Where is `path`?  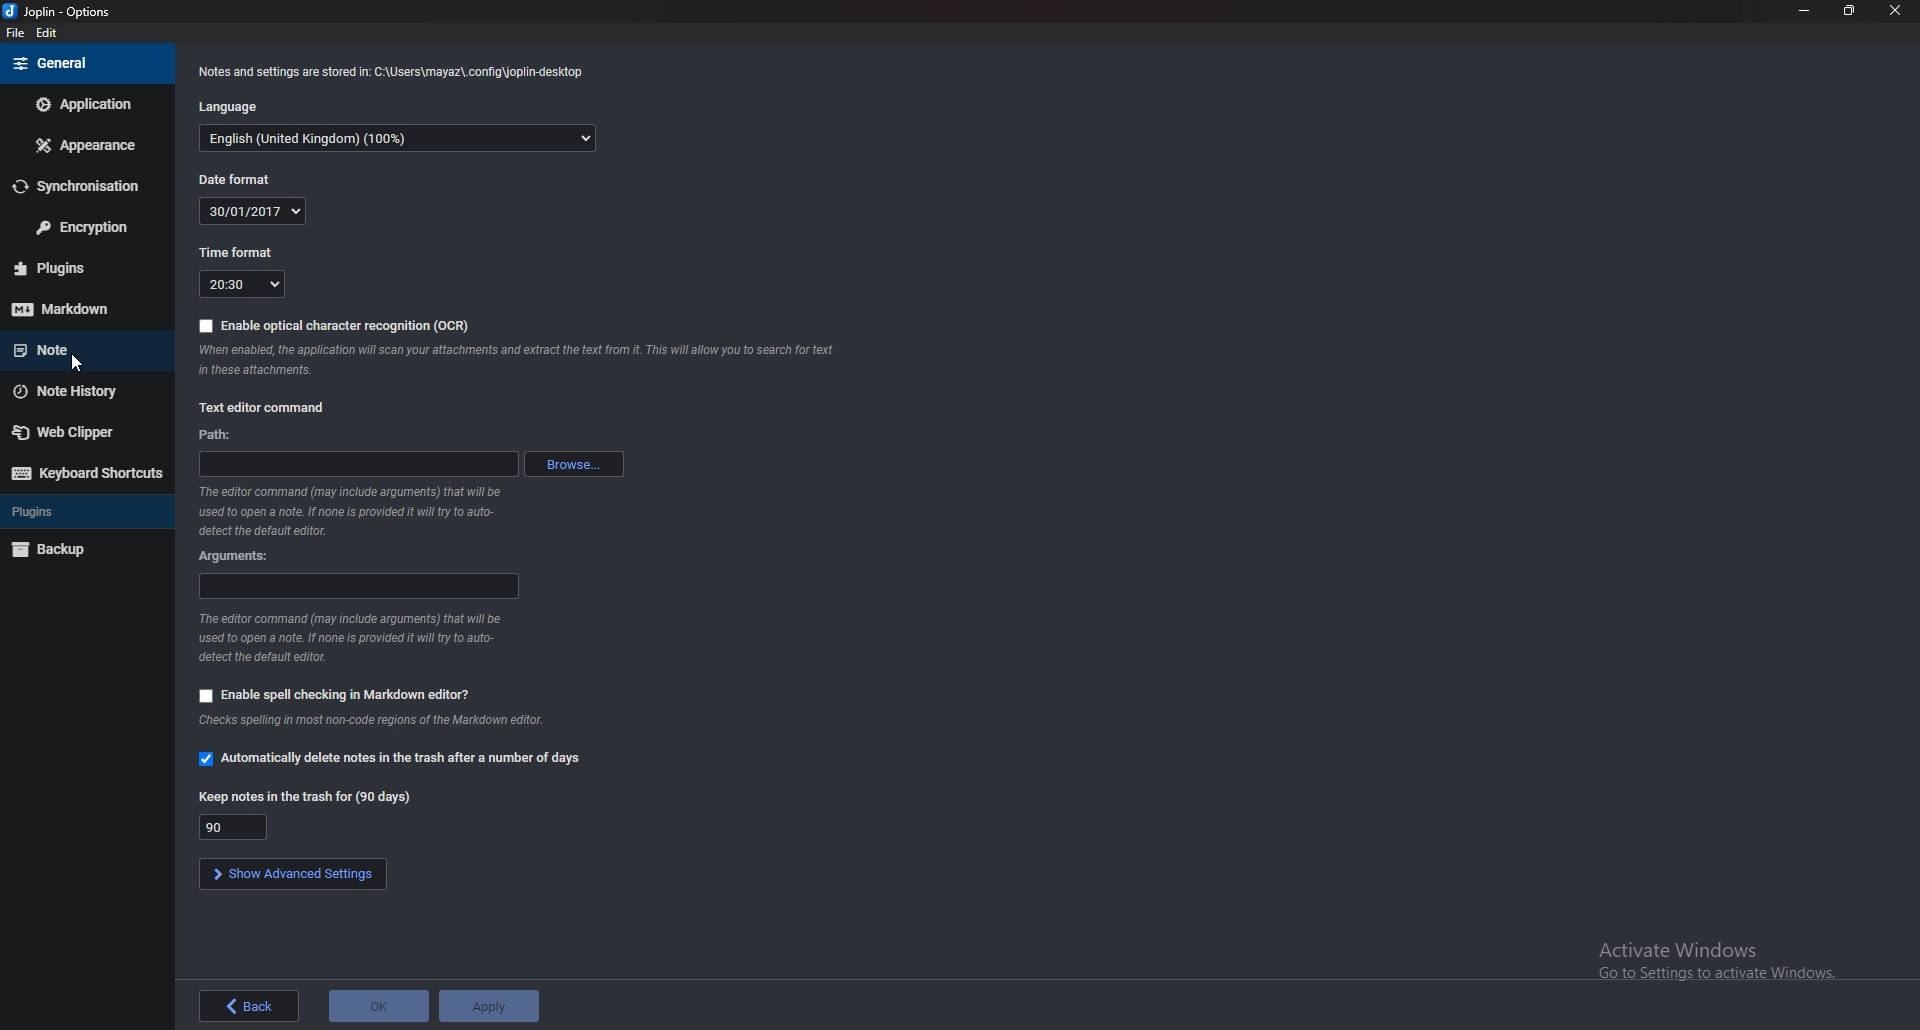
path is located at coordinates (224, 432).